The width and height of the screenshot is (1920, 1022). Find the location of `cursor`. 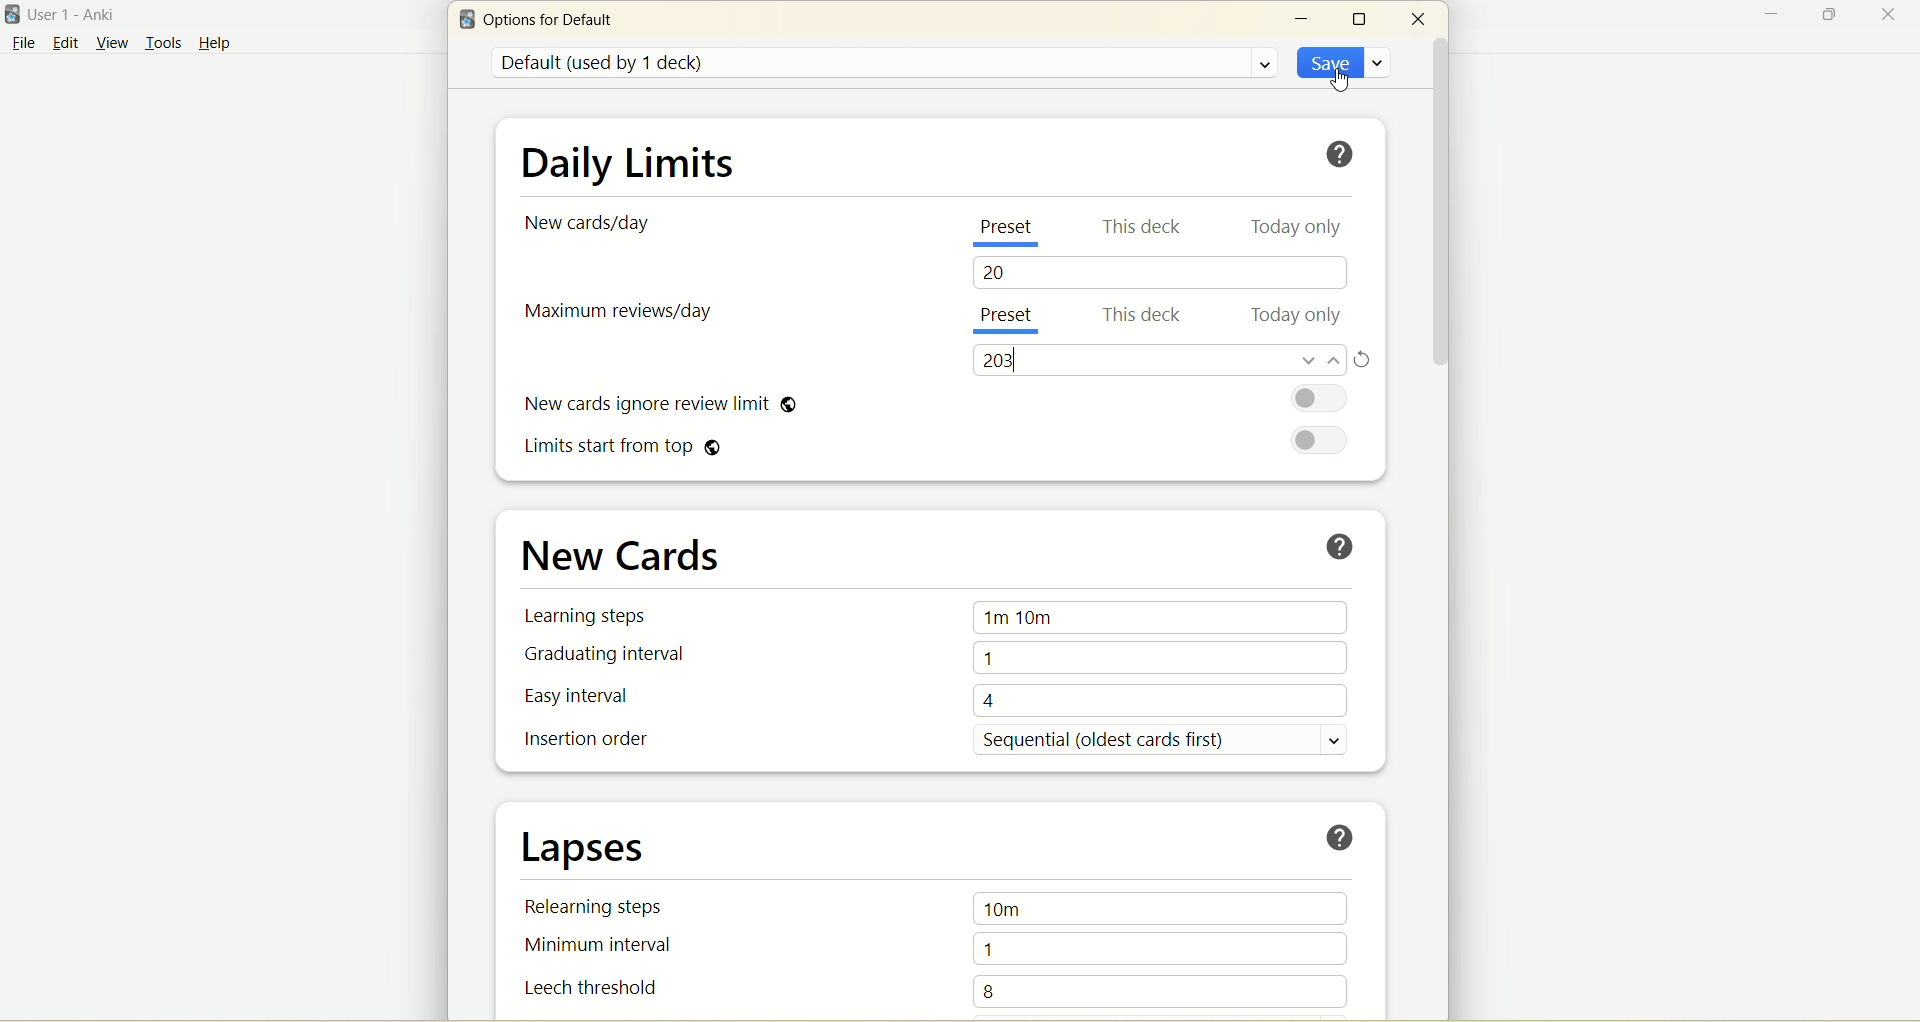

cursor is located at coordinates (1341, 83).